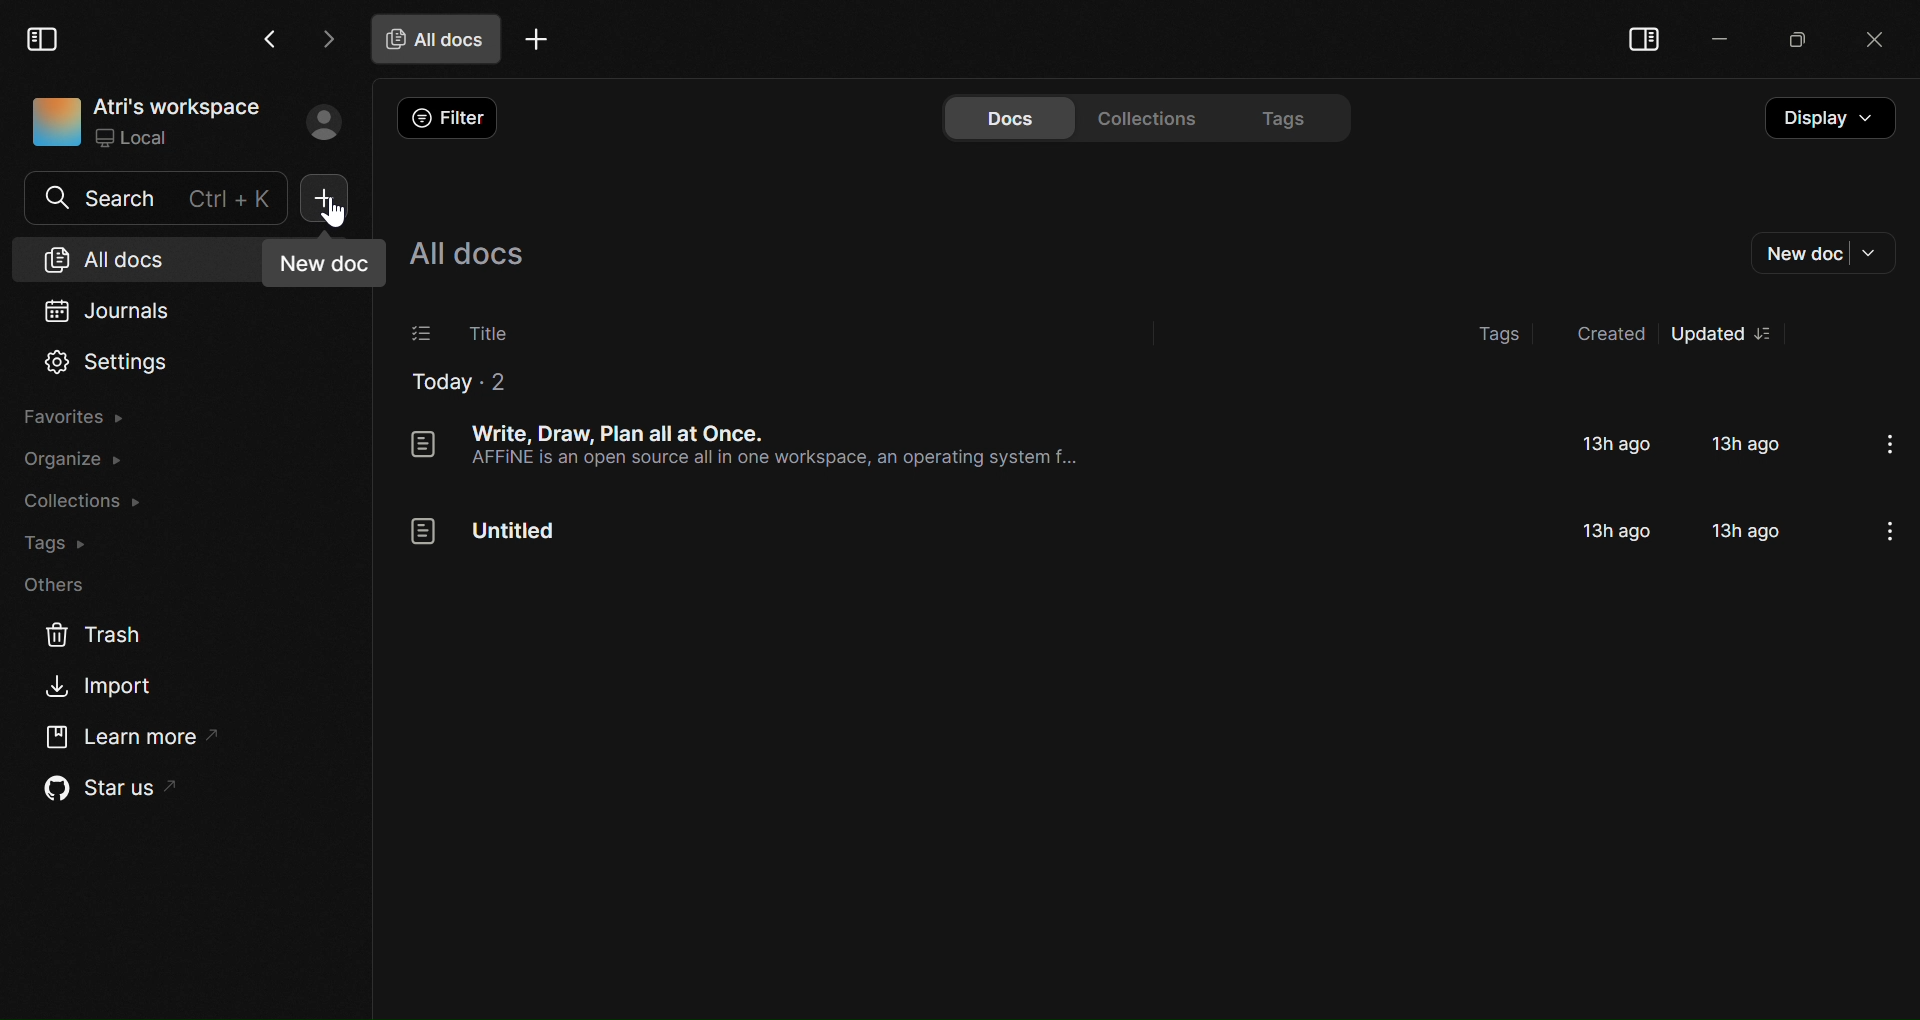 This screenshot has width=1920, height=1020. What do you see at coordinates (270, 39) in the screenshot?
I see `Go Back` at bounding box center [270, 39].